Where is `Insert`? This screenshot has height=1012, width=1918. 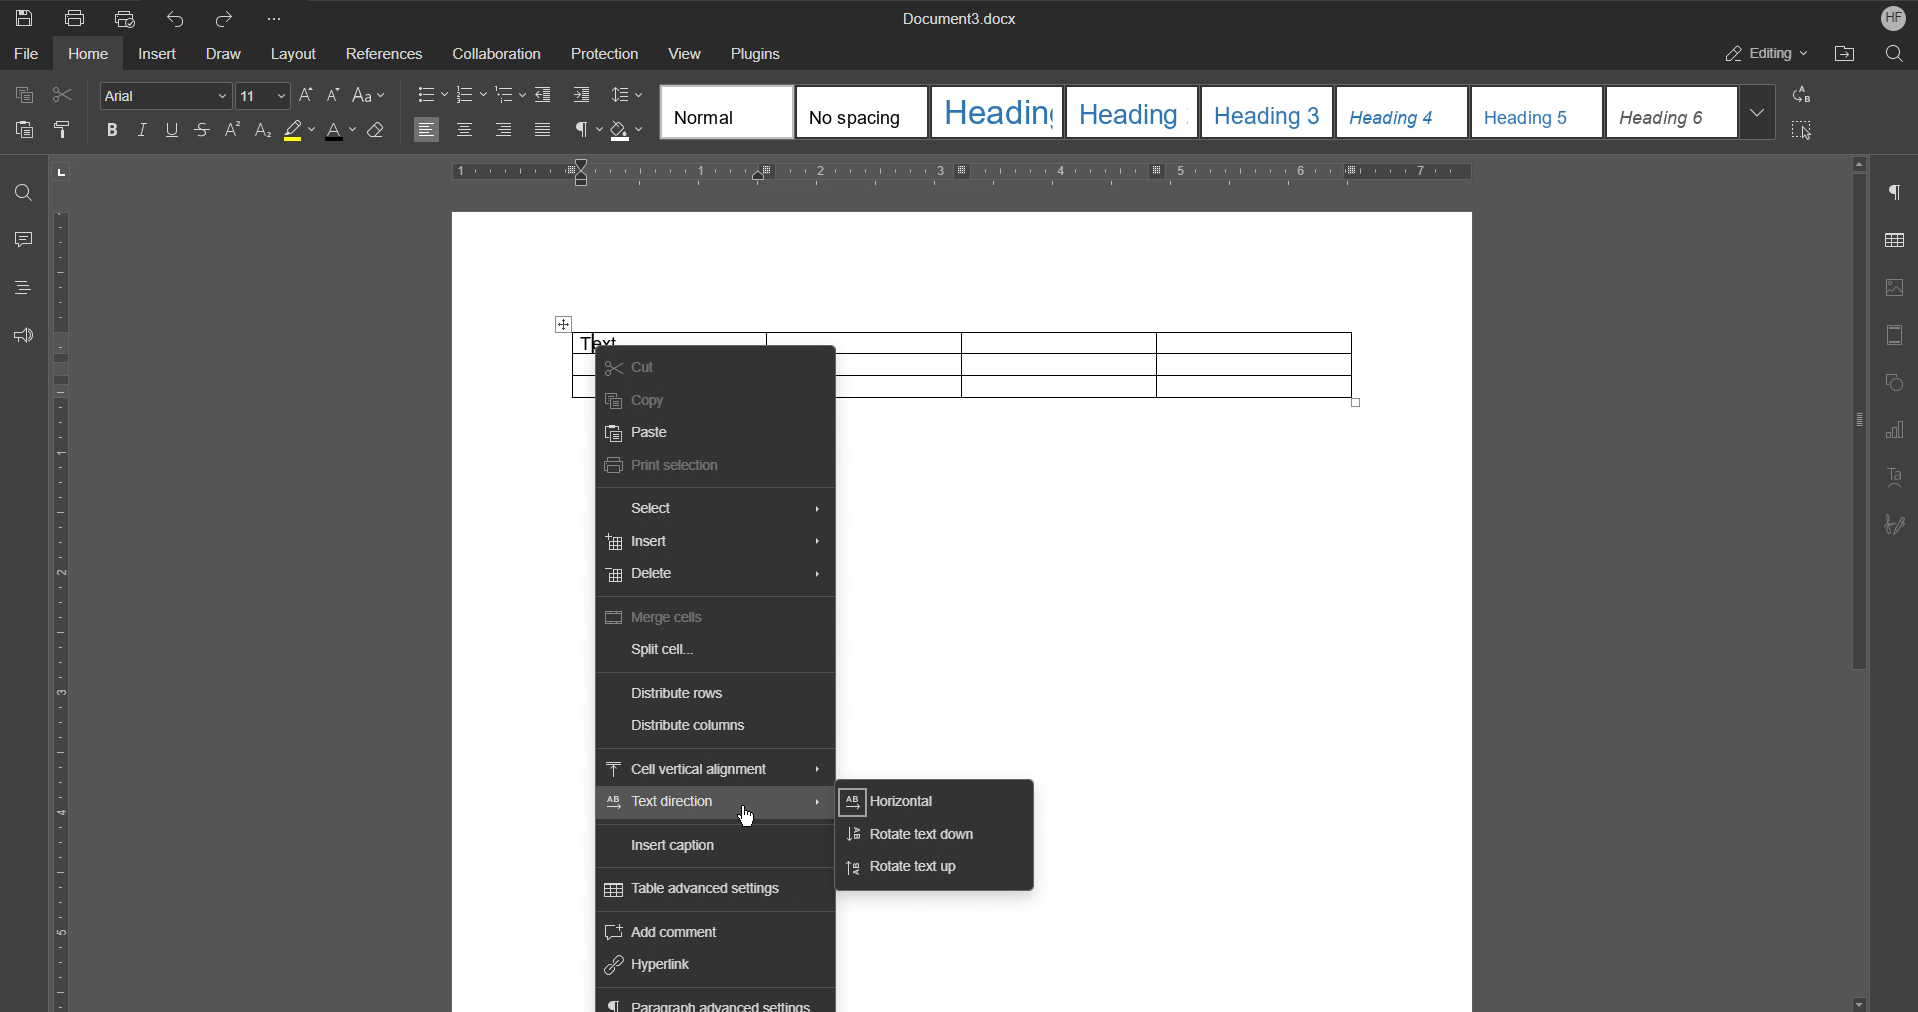 Insert is located at coordinates (643, 543).